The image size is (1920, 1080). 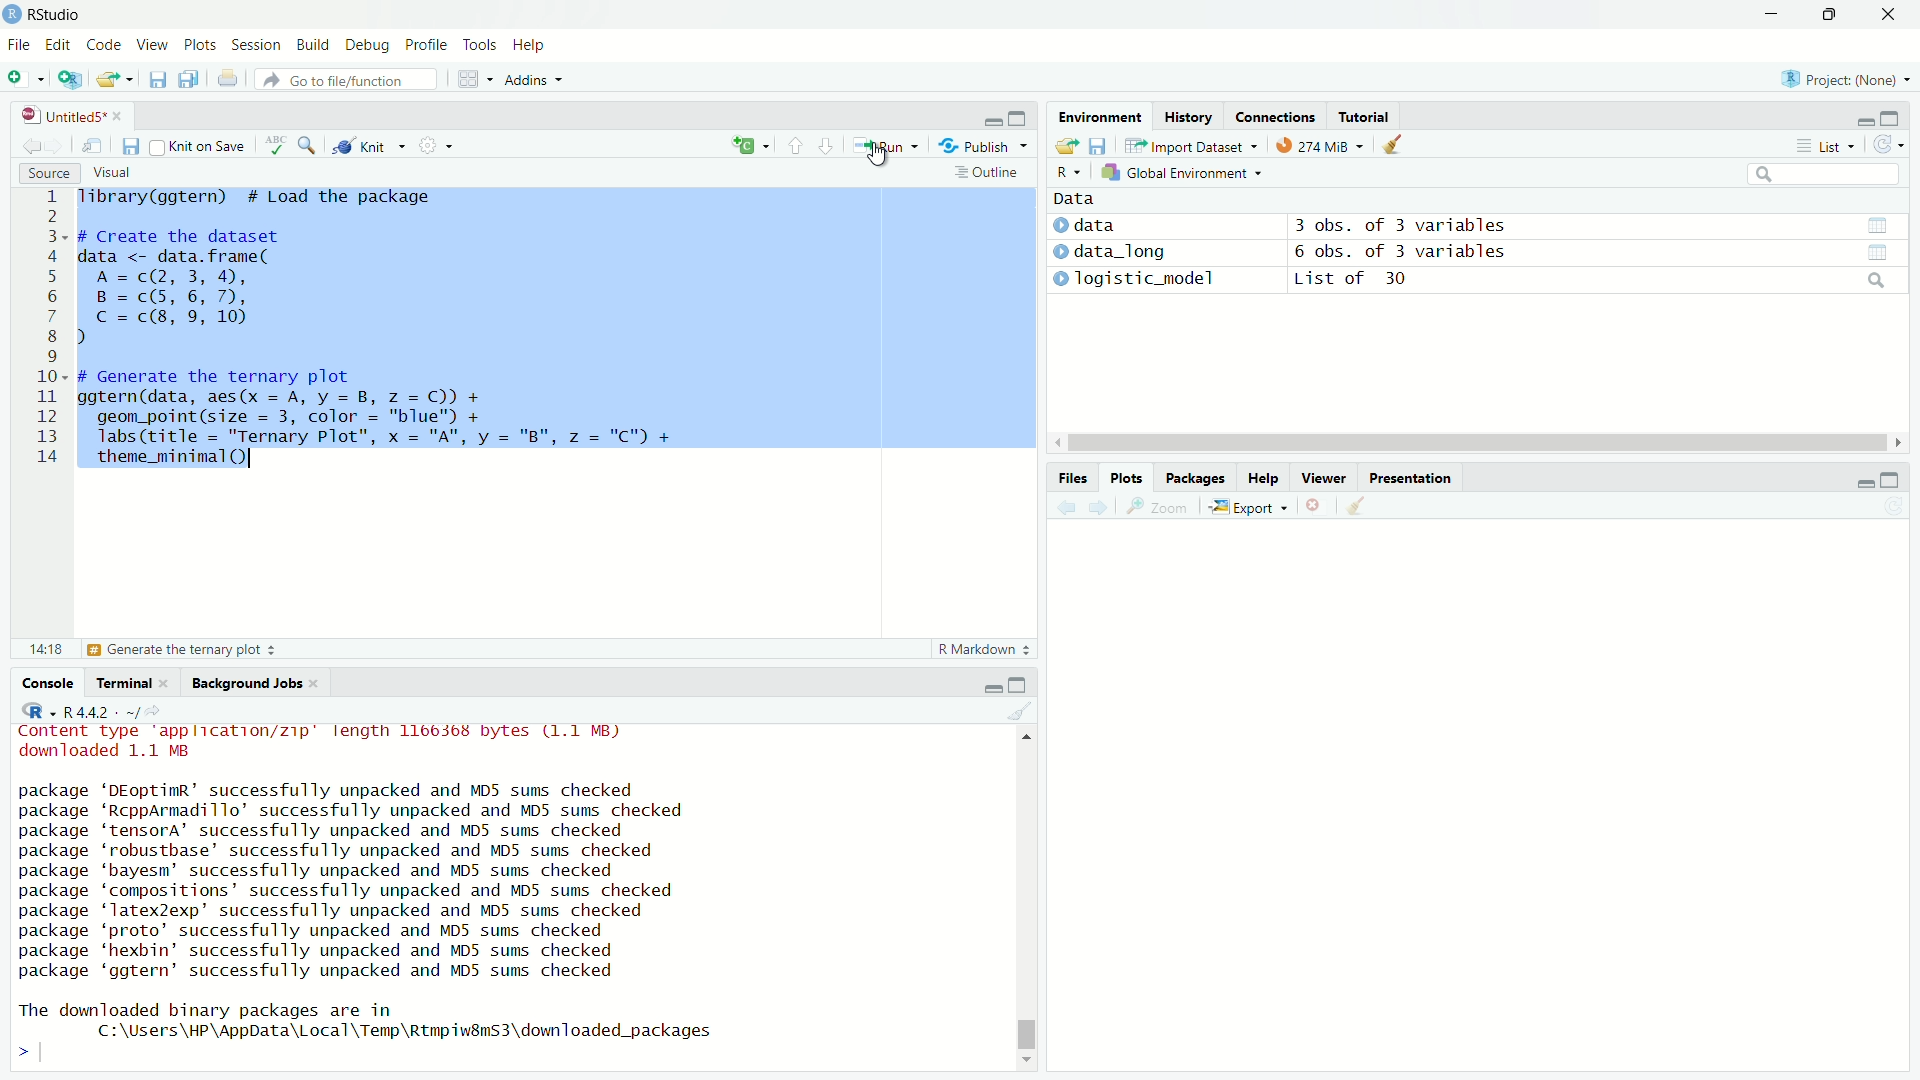 What do you see at coordinates (1062, 475) in the screenshot?
I see `Files` at bounding box center [1062, 475].